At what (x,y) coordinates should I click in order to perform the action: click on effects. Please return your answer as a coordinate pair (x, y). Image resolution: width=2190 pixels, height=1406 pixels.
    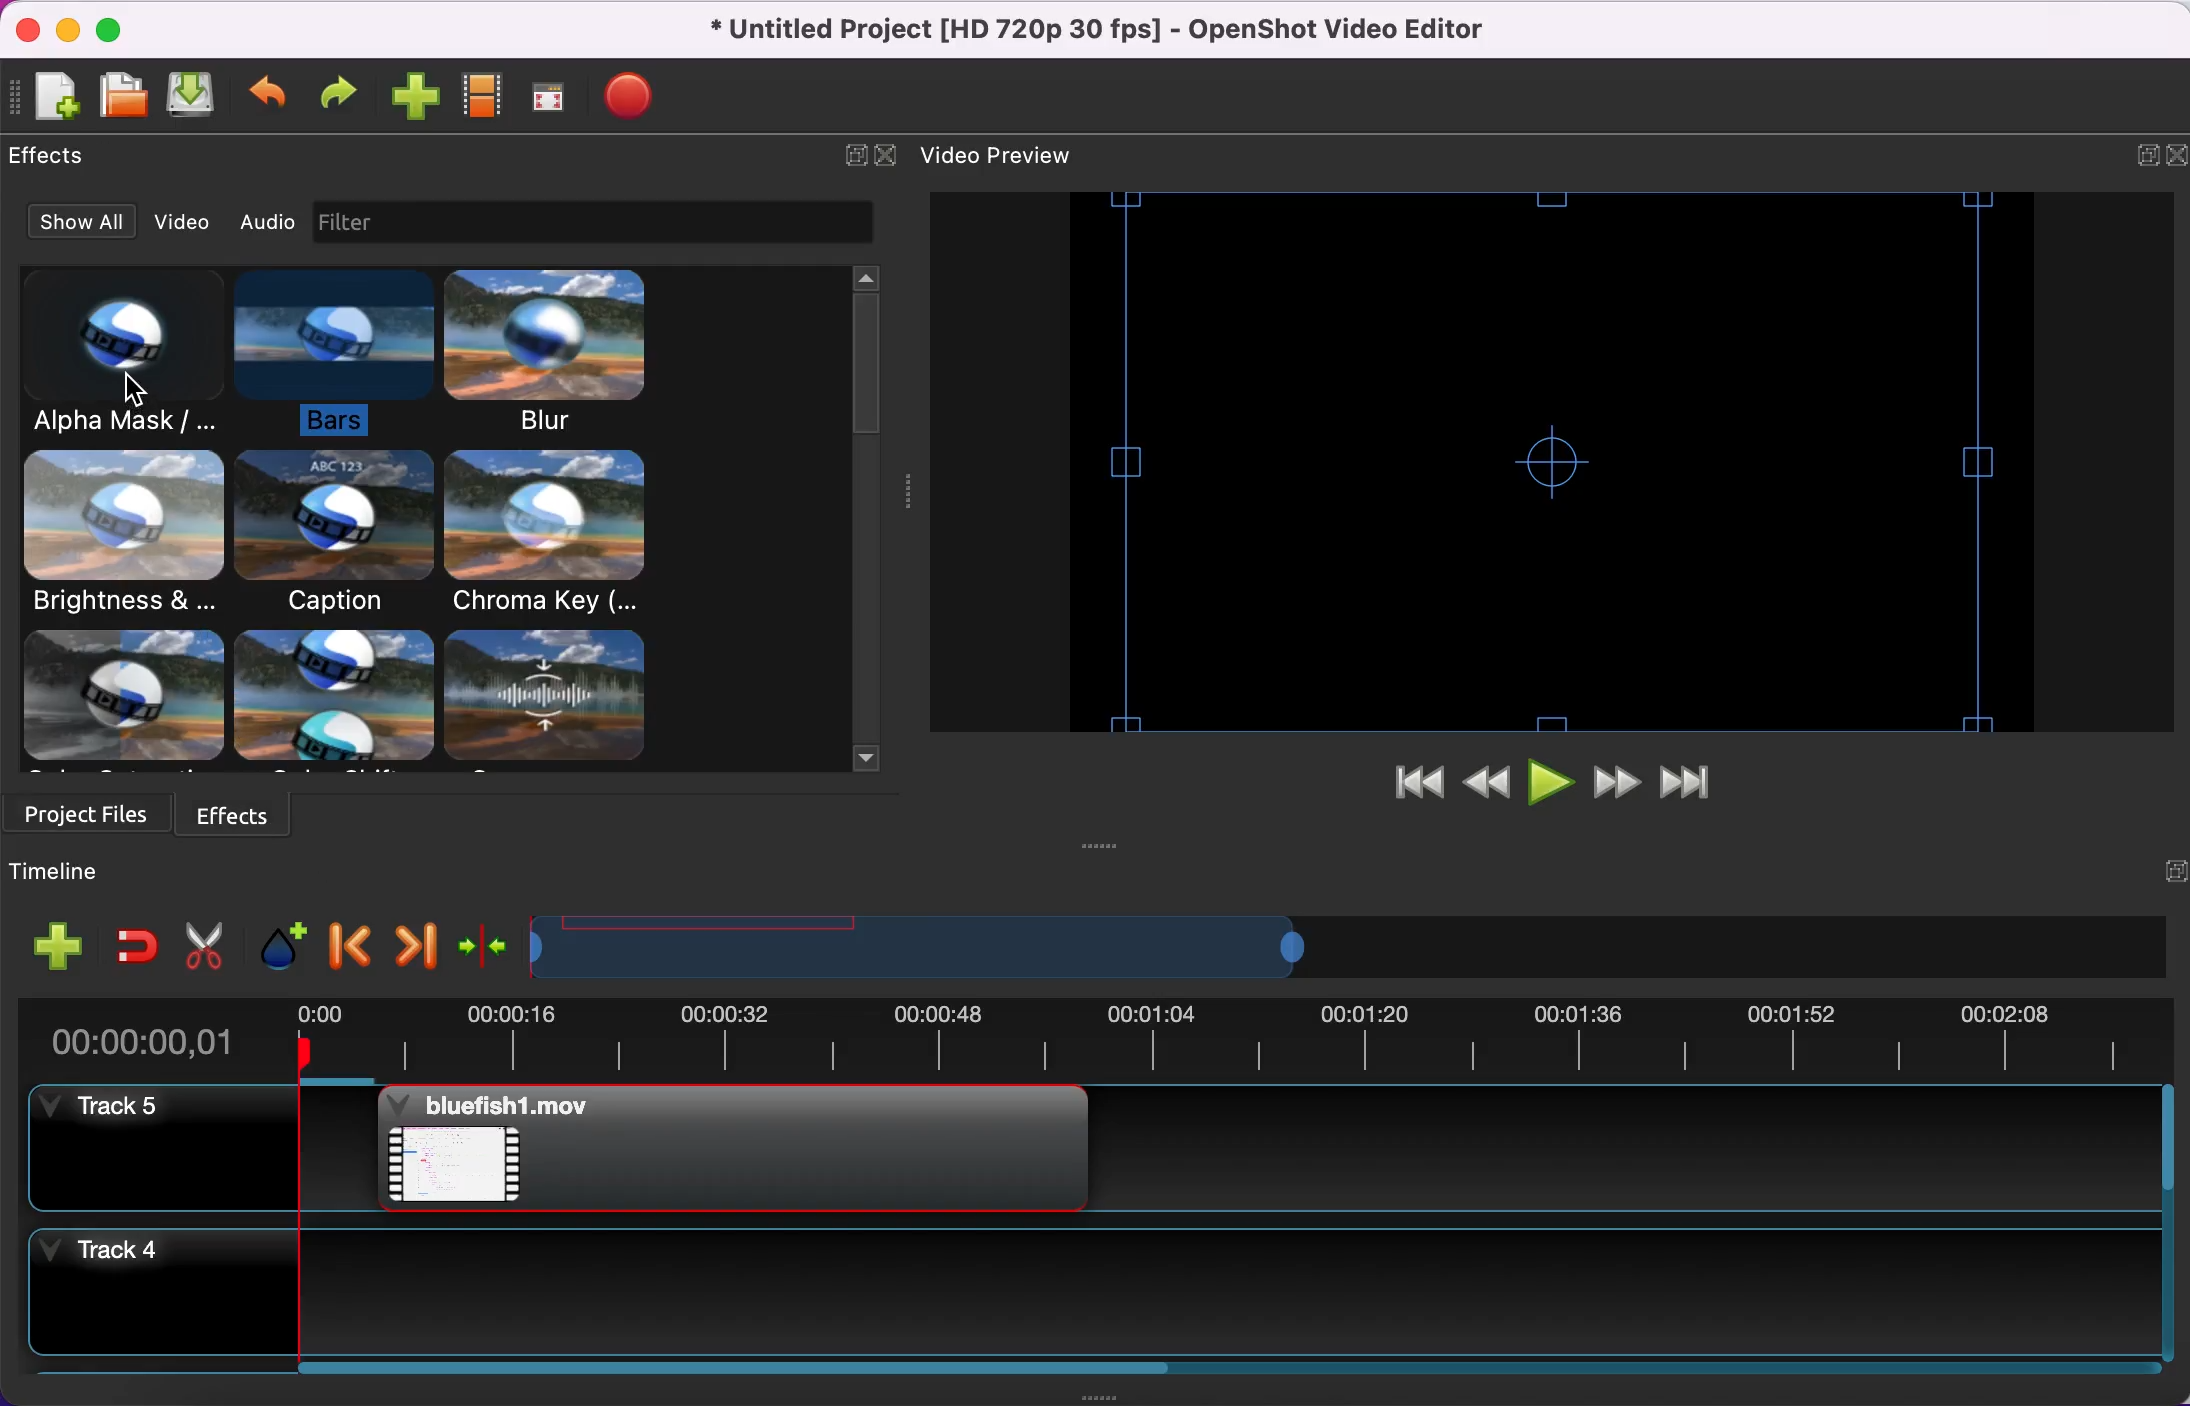
    Looking at the image, I should click on (352, 700).